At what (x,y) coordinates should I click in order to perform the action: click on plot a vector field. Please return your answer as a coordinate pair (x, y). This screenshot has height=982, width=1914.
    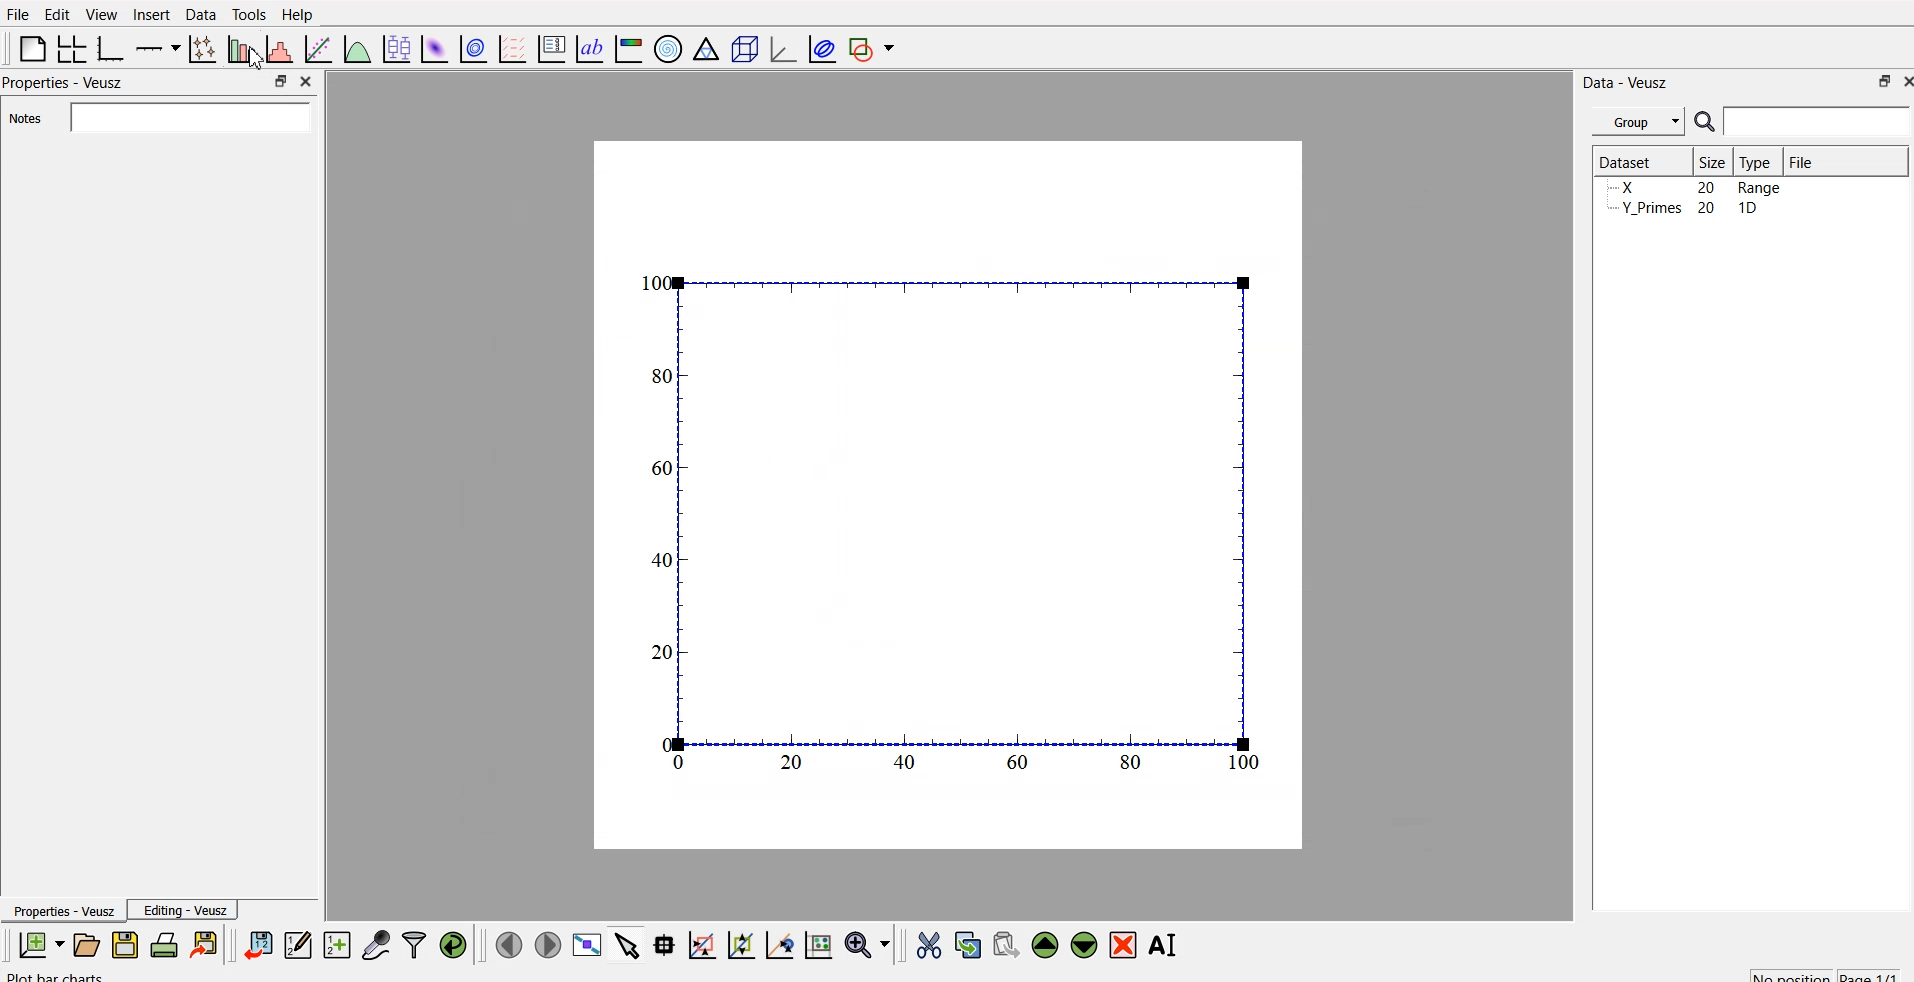
    Looking at the image, I should click on (514, 48).